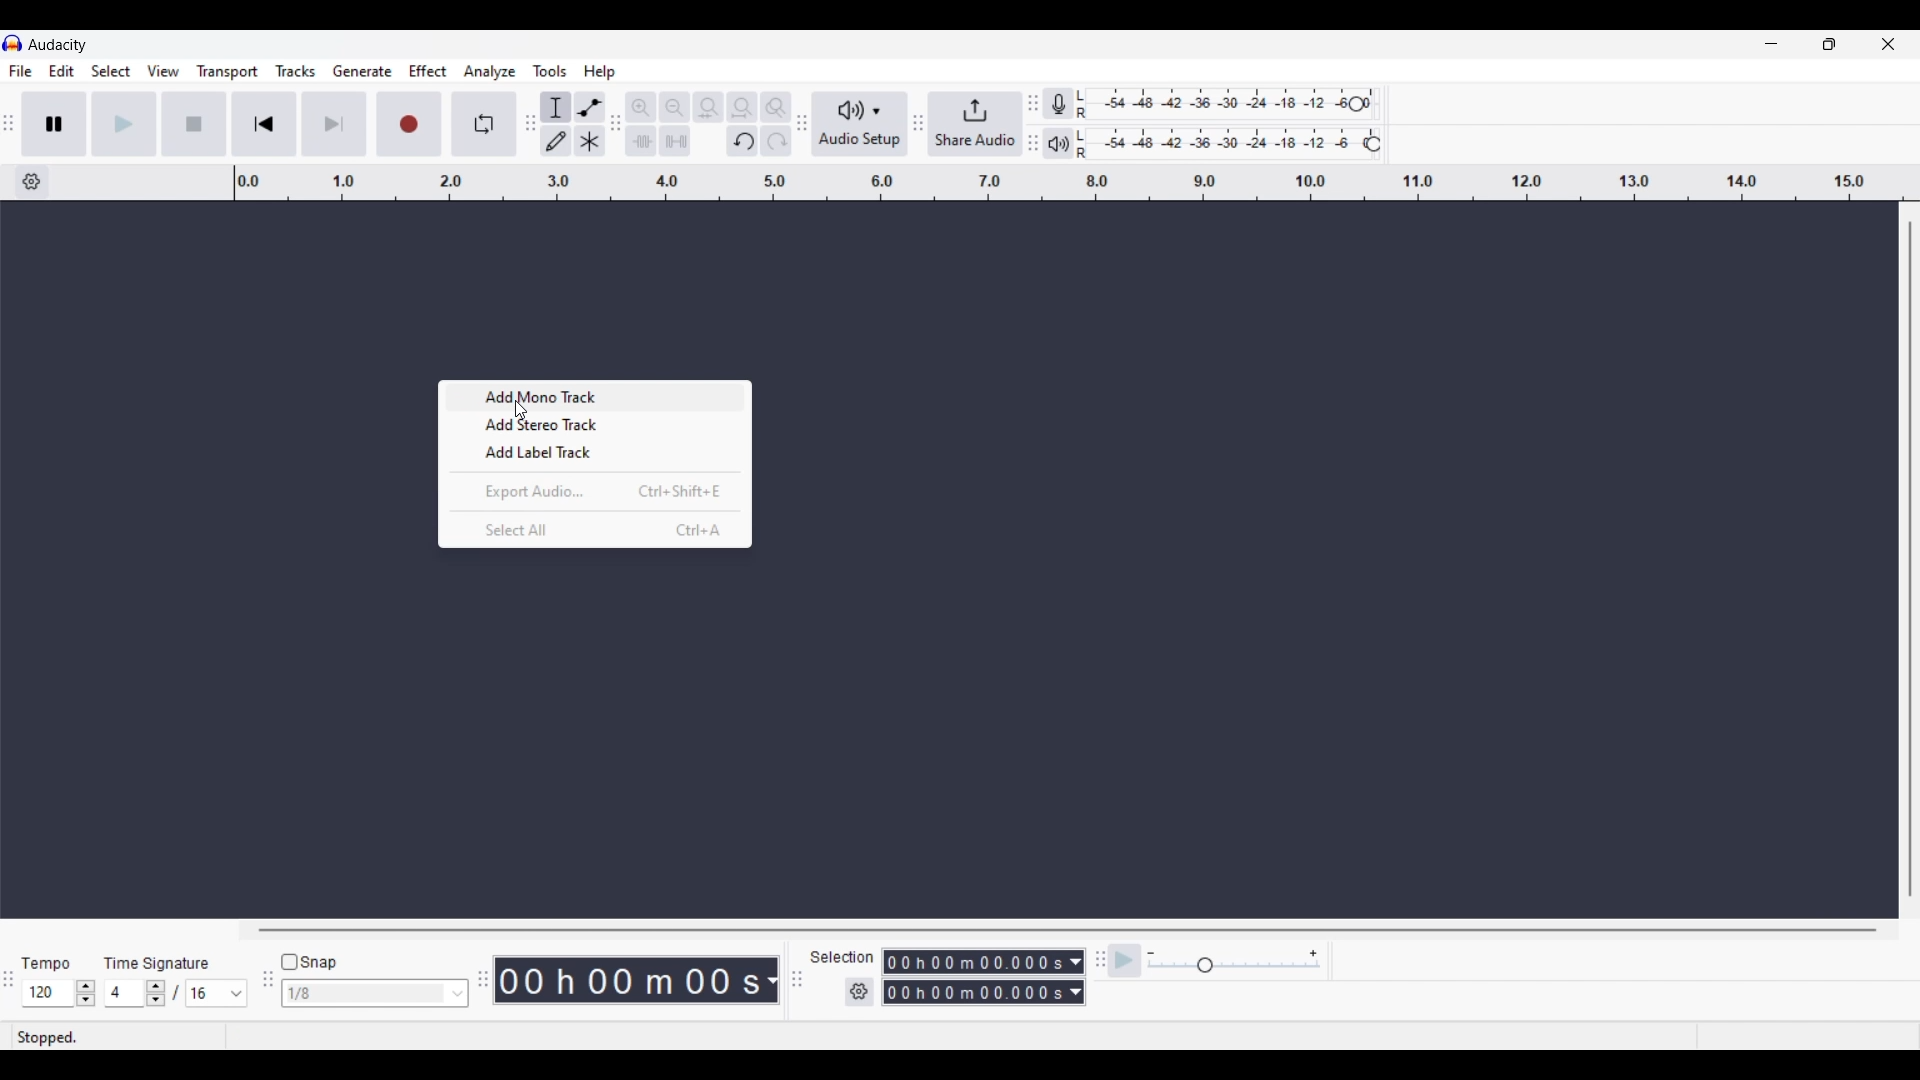  What do you see at coordinates (1373, 145) in the screenshot?
I see `Change playback level` at bounding box center [1373, 145].